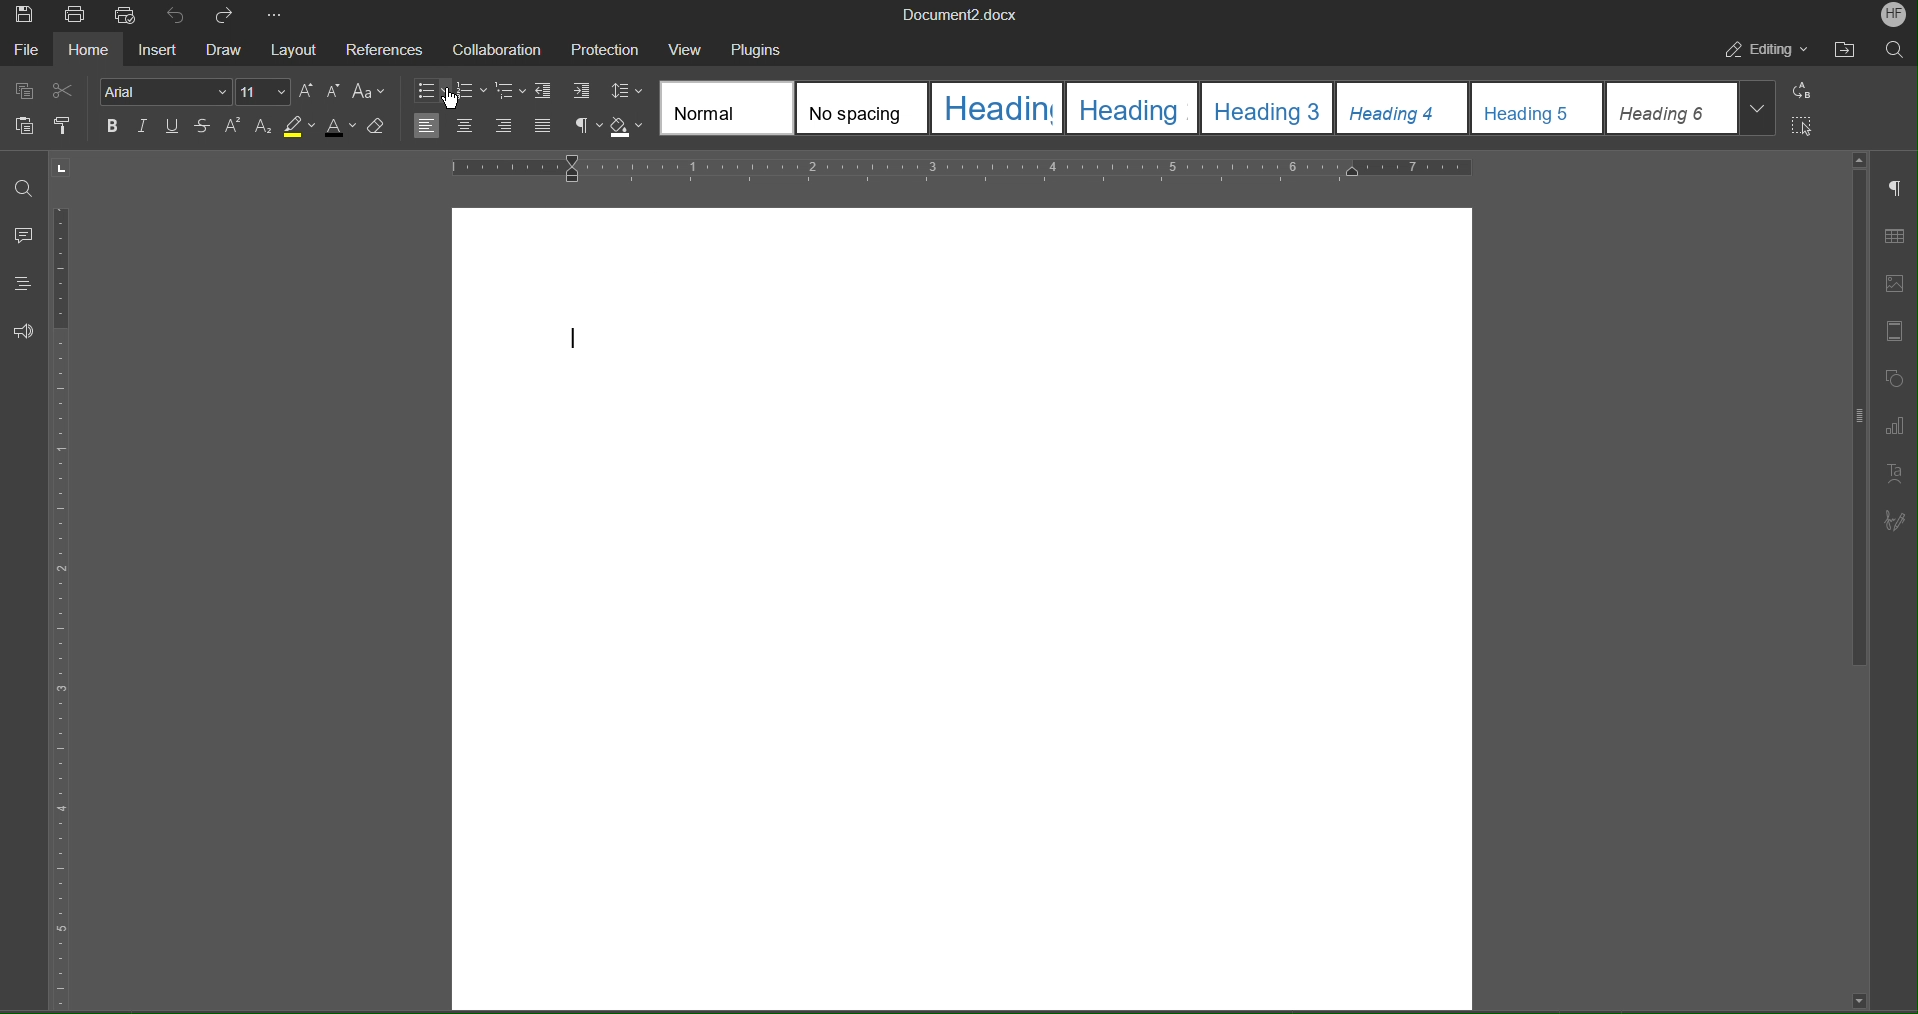 This screenshot has height=1014, width=1918. I want to click on Table Settings, so click(1890, 236).